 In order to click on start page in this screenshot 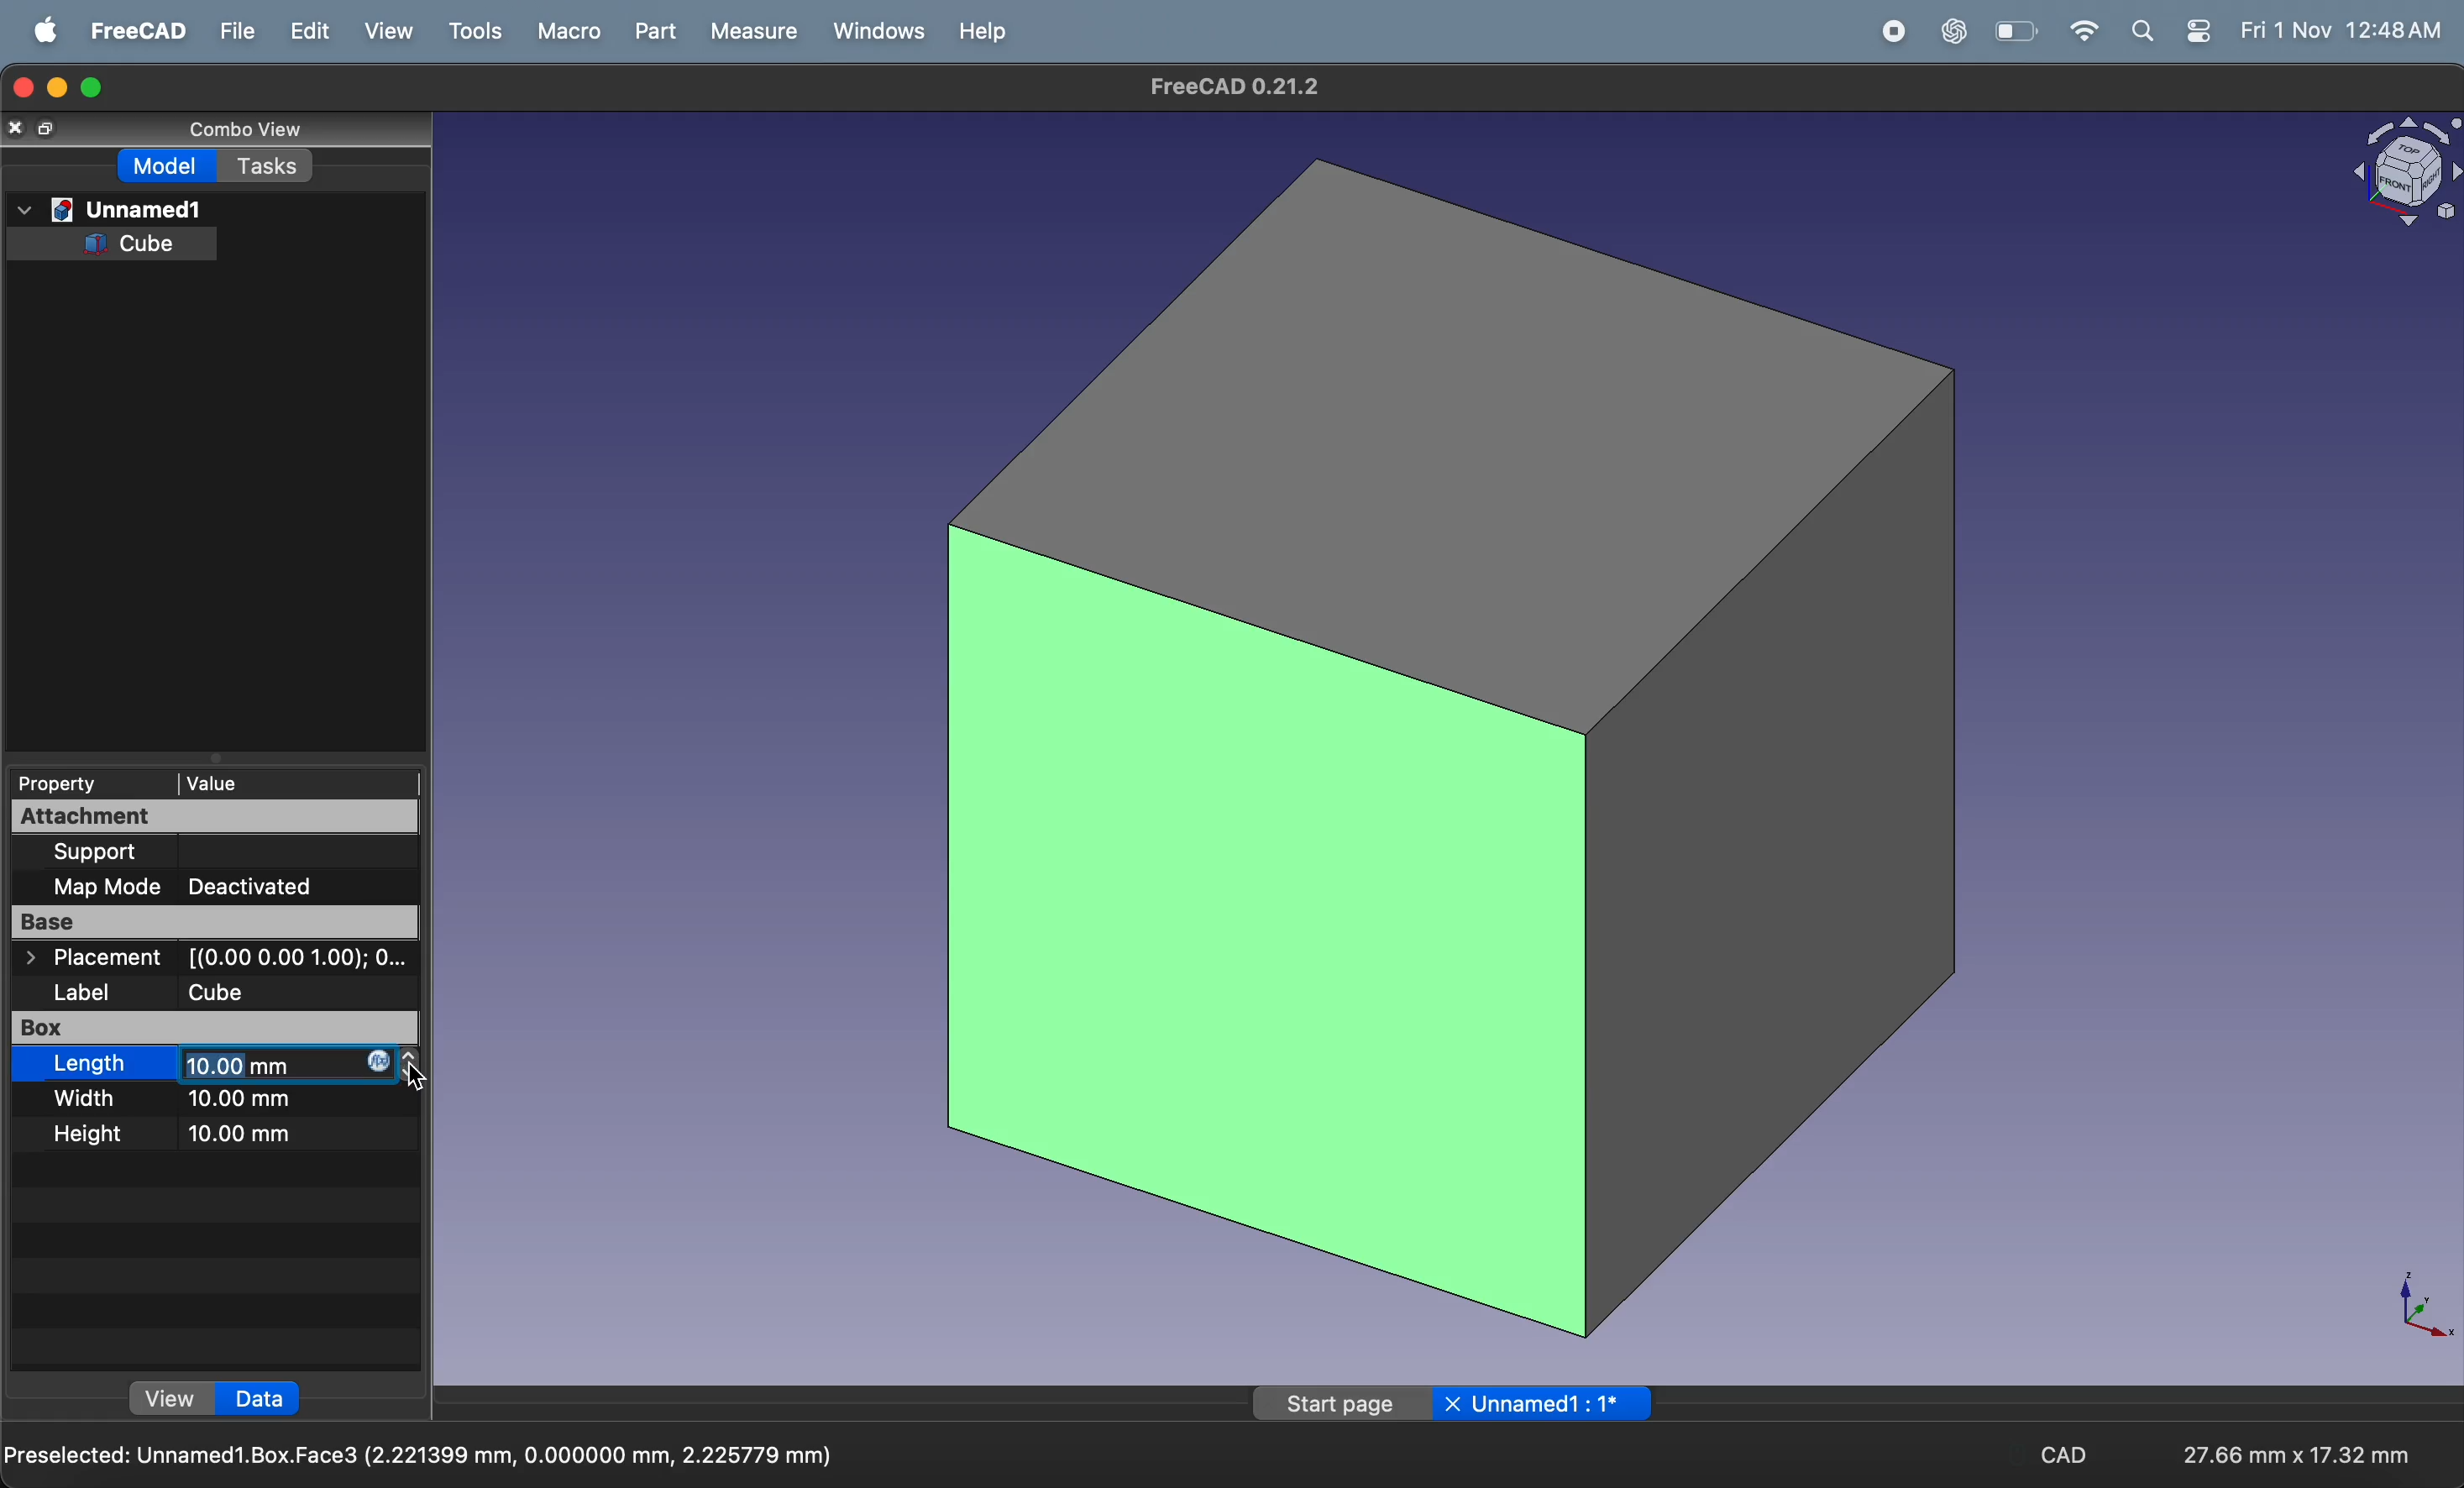, I will do `click(1337, 1405)`.